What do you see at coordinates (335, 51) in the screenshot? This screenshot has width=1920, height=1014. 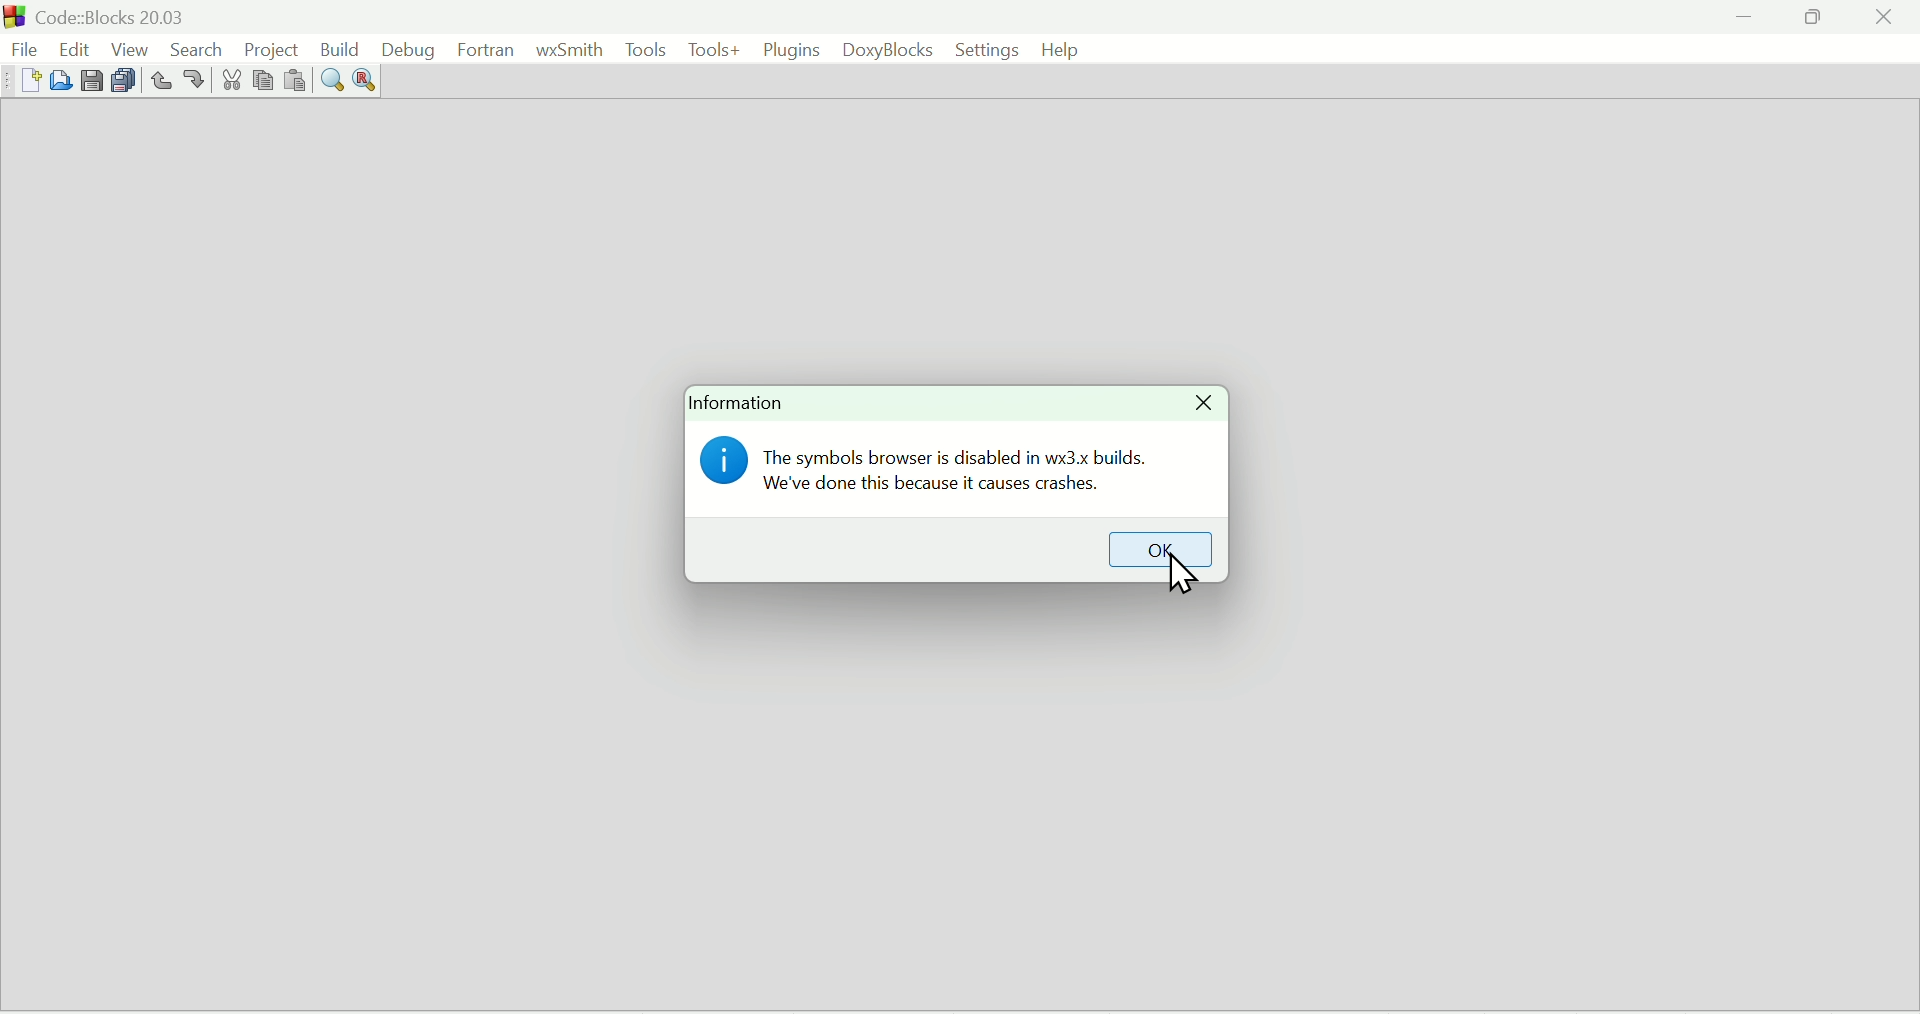 I see `Build` at bounding box center [335, 51].